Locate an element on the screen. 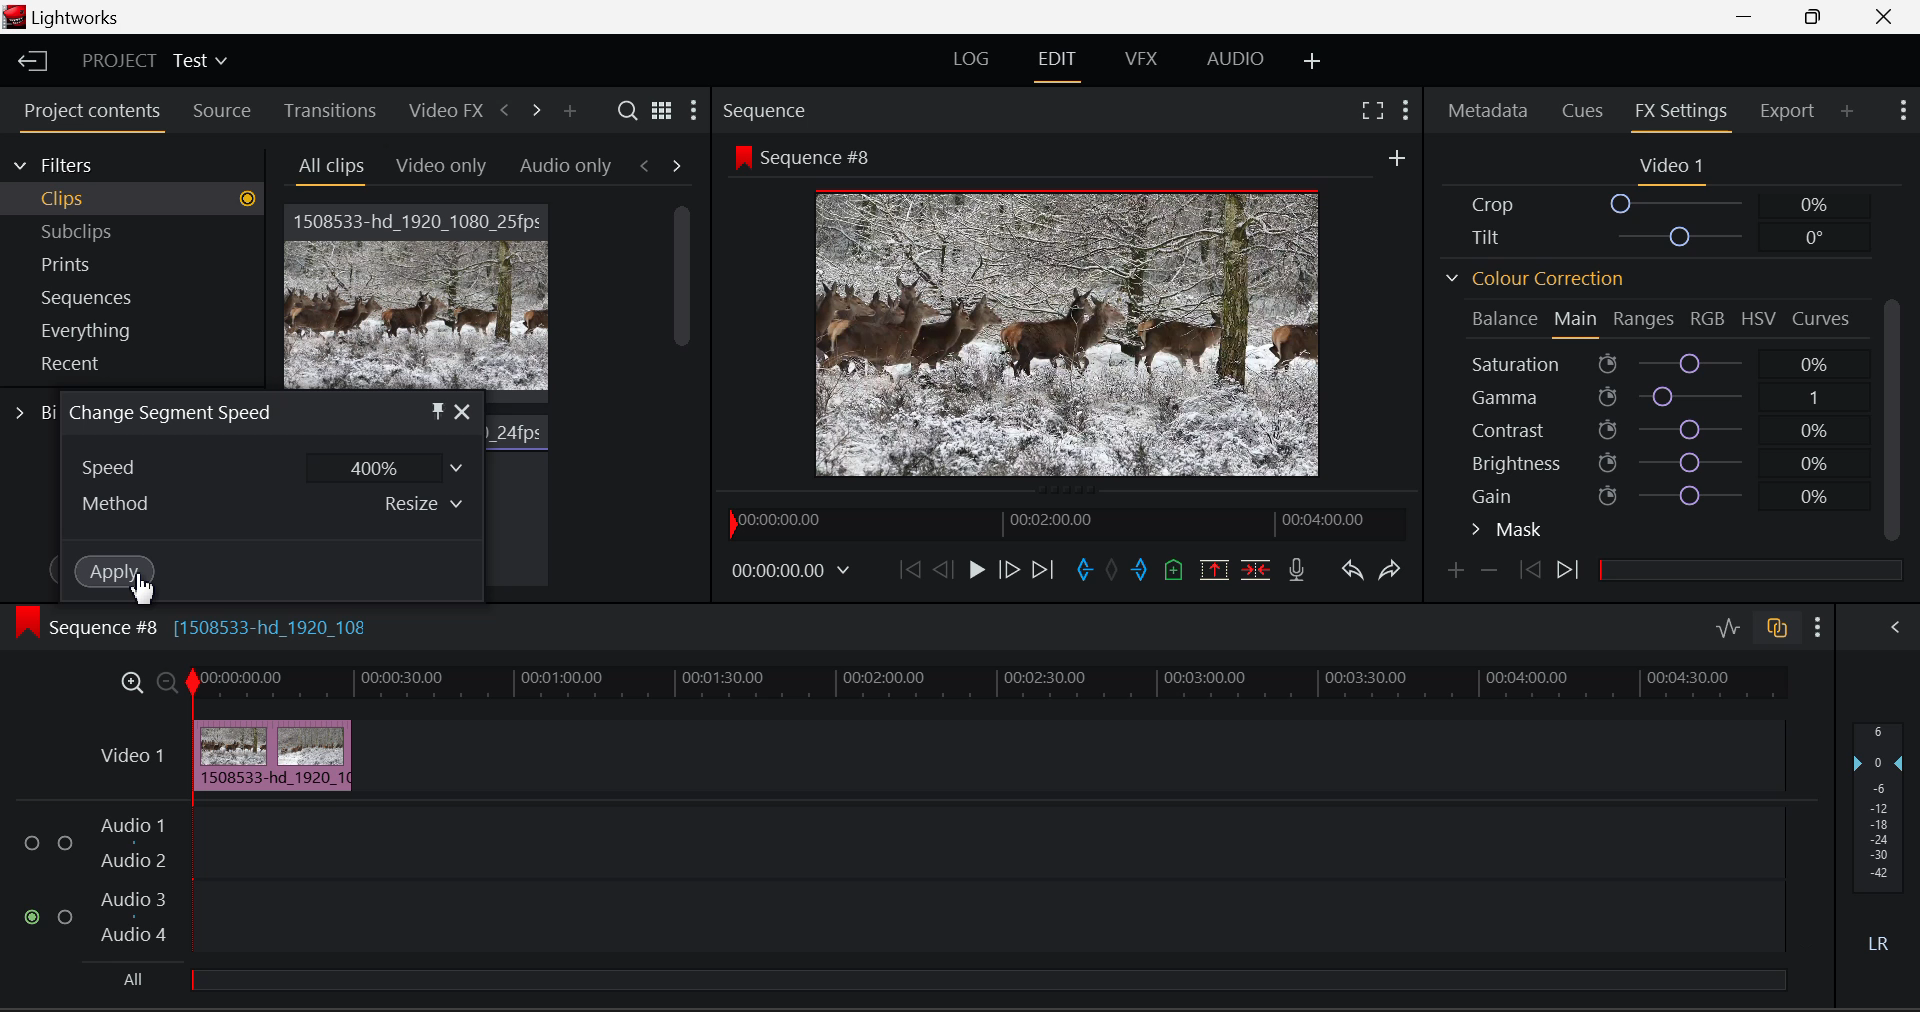 The image size is (1920, 1012). Audio 2 is located at coordinates (136, 861).